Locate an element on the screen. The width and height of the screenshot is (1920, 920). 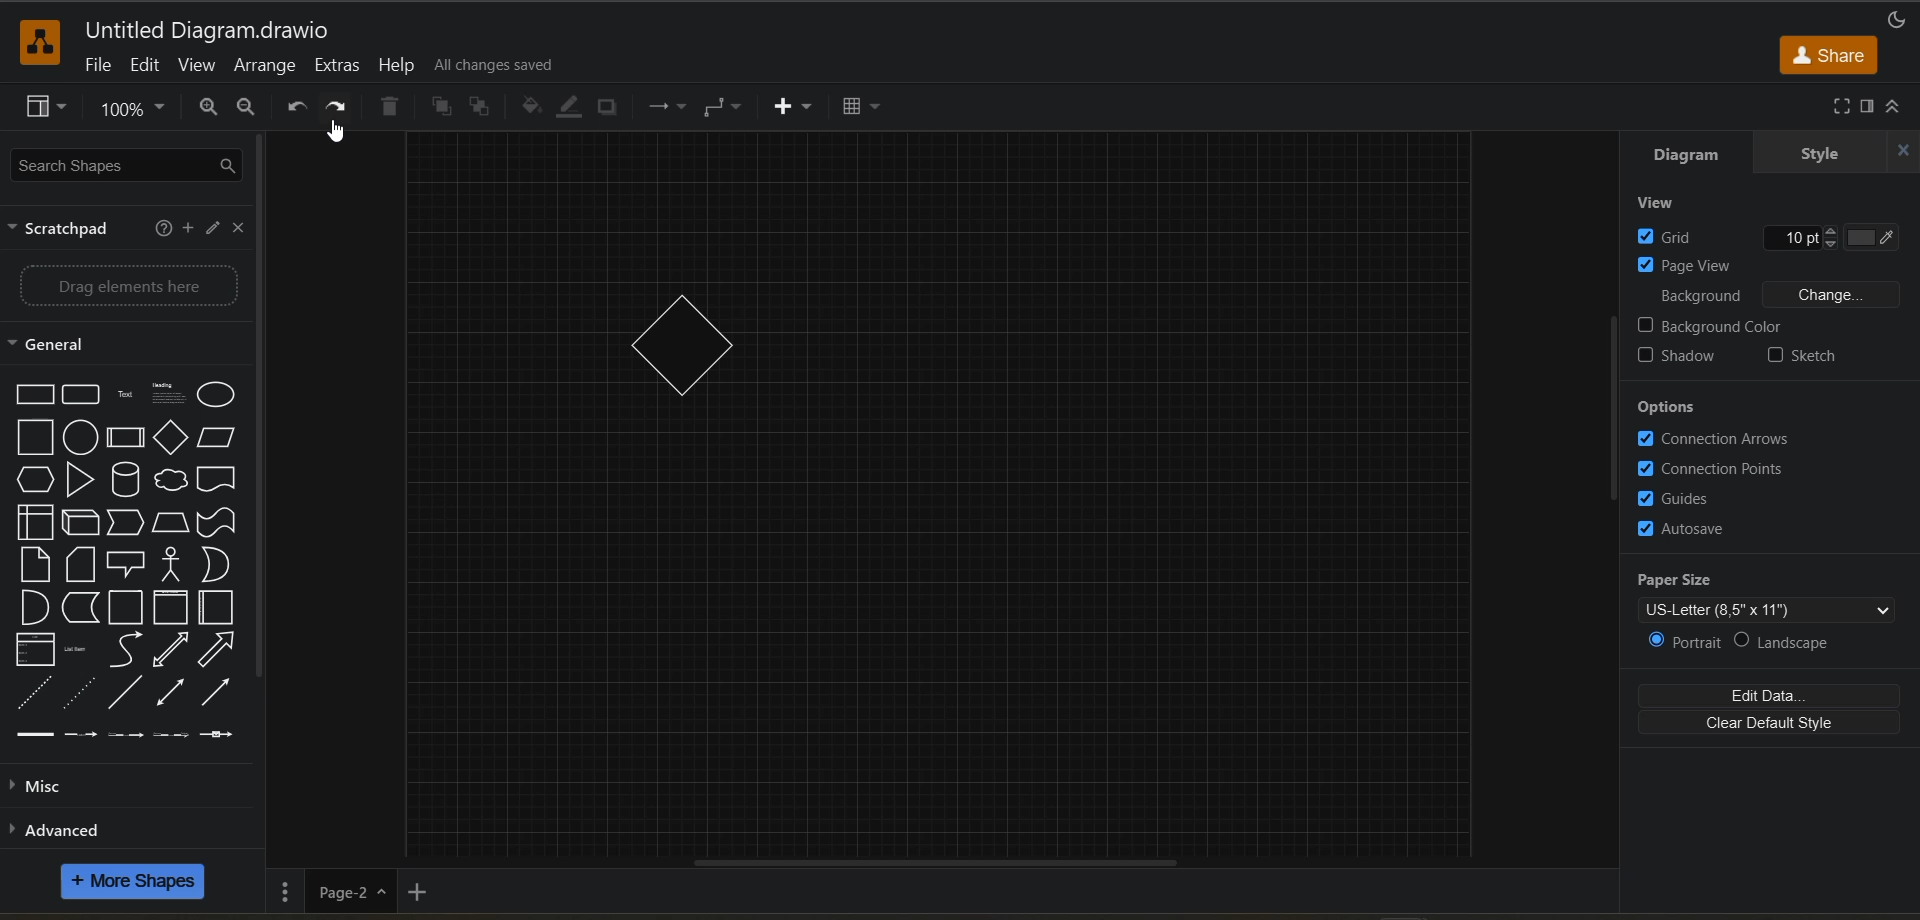
diamond is located at coordinates (171, 438).